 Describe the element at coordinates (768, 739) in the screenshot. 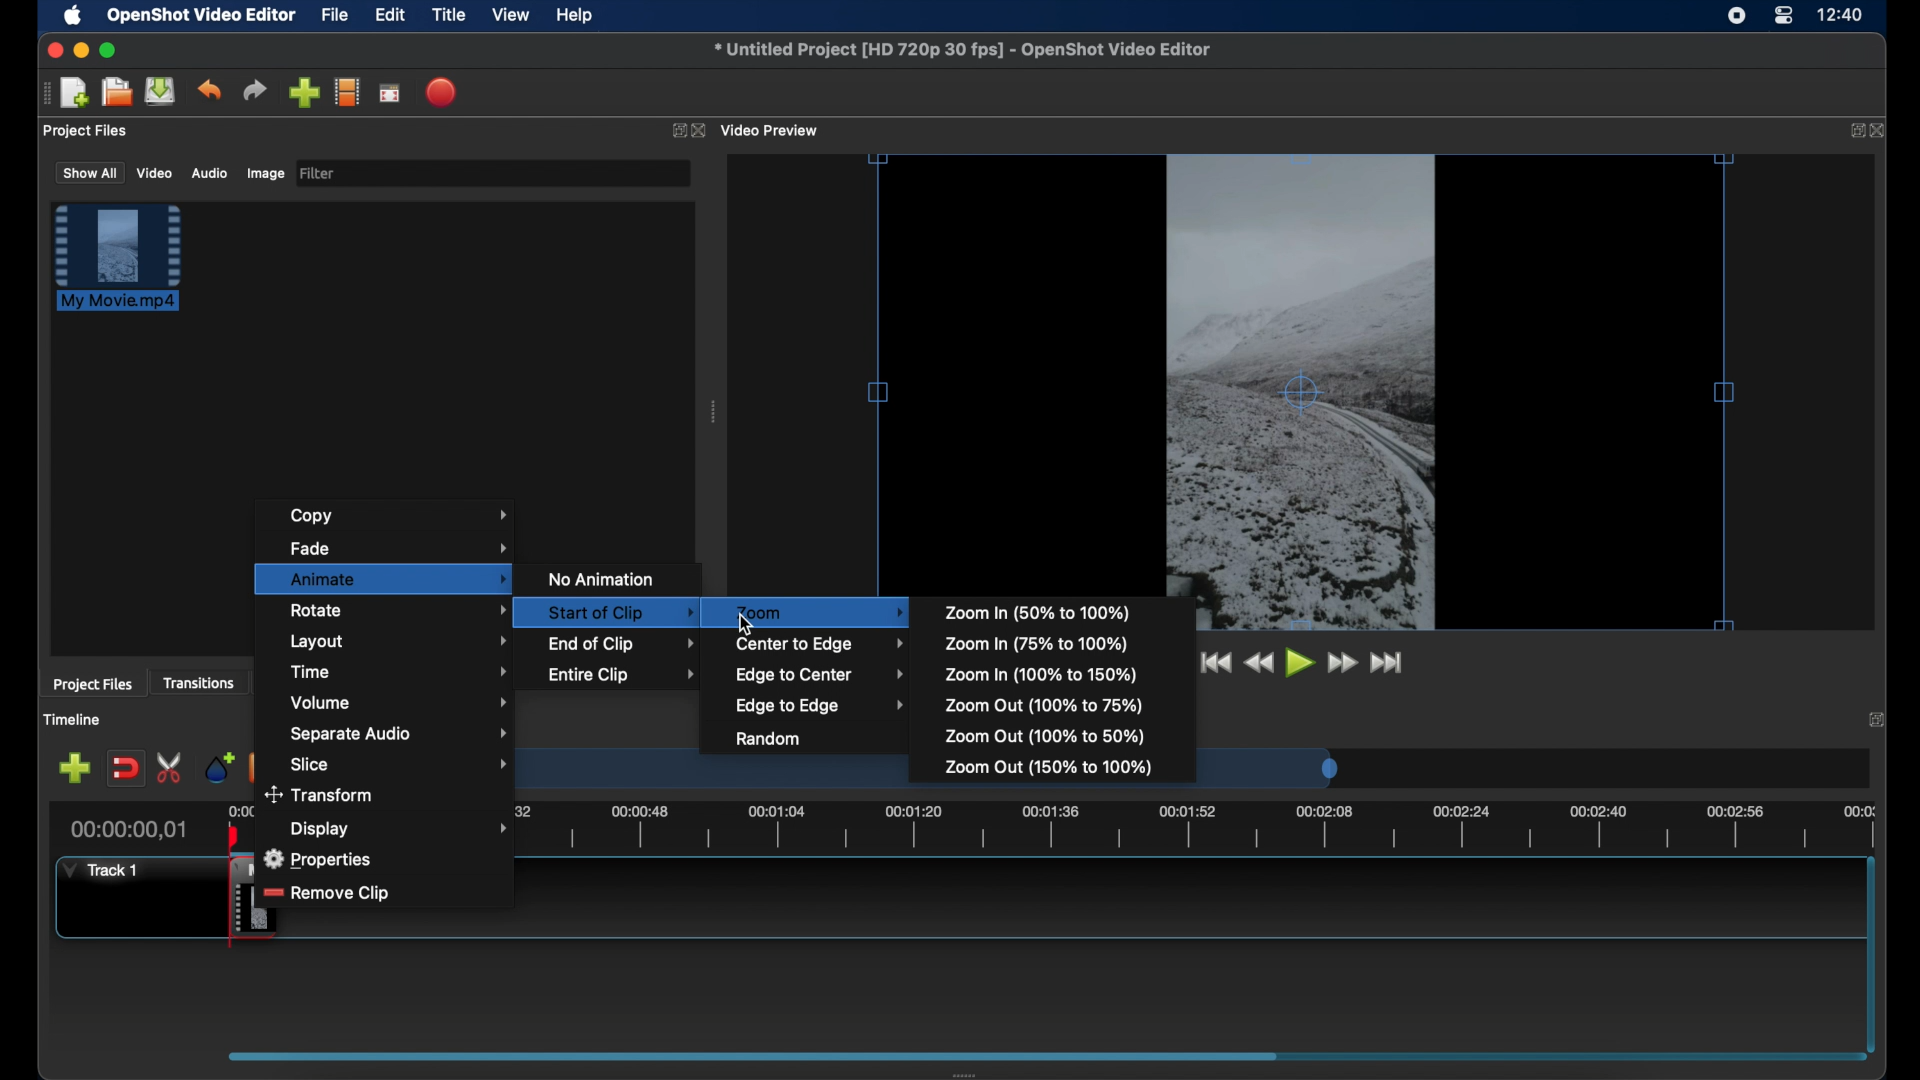

I see `random` at that location.